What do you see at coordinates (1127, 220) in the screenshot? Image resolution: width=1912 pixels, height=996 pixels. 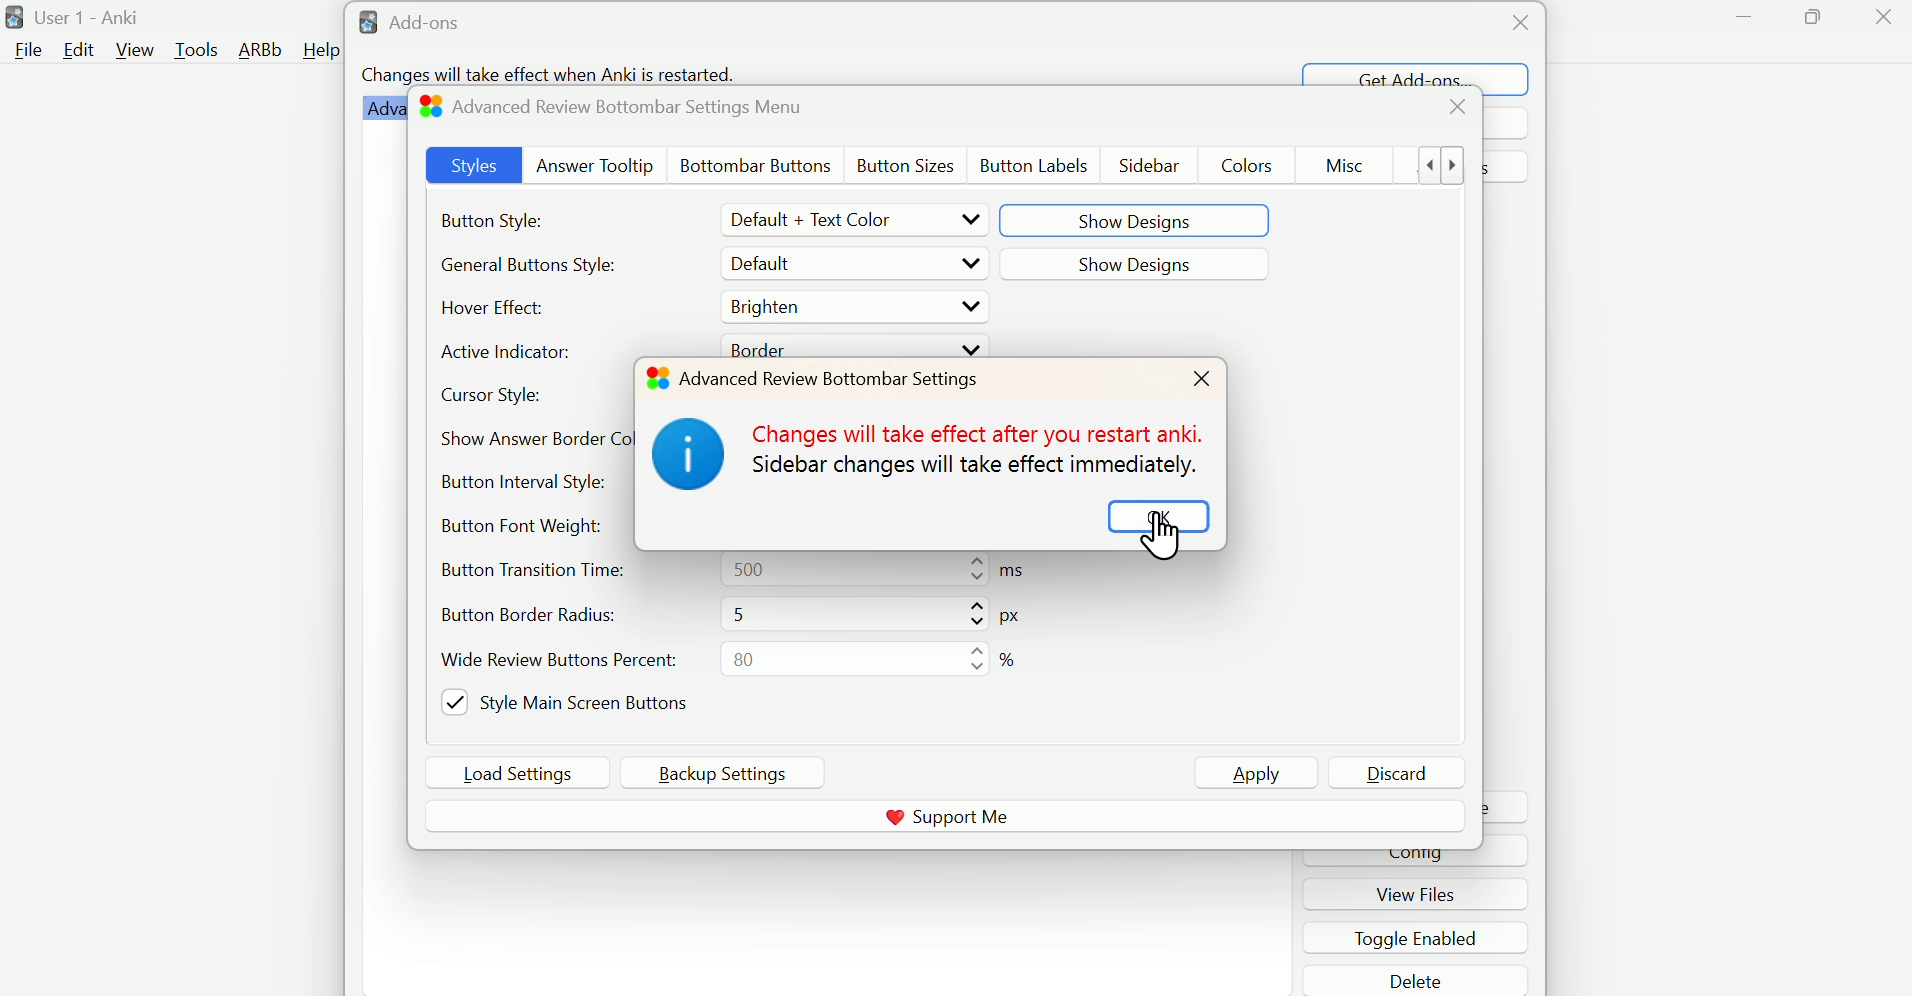 I see `Show Designs` at bounding box center [1127, 220].